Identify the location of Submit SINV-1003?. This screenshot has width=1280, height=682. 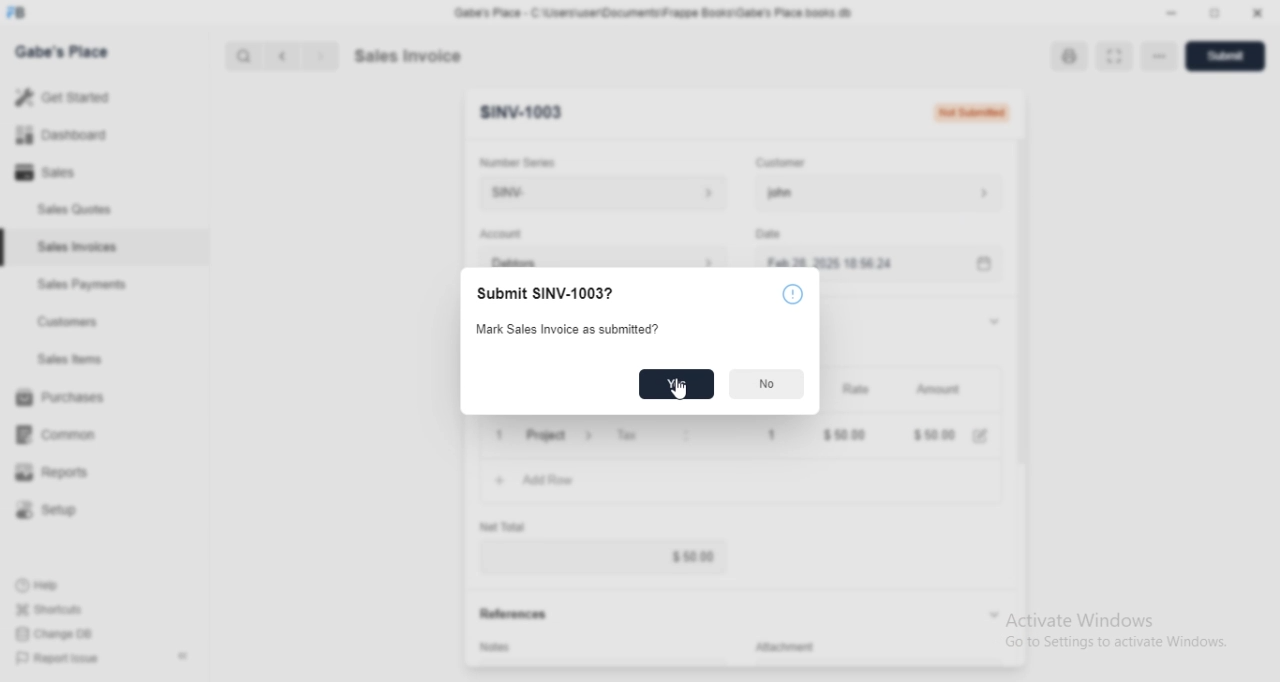
(545, 292).